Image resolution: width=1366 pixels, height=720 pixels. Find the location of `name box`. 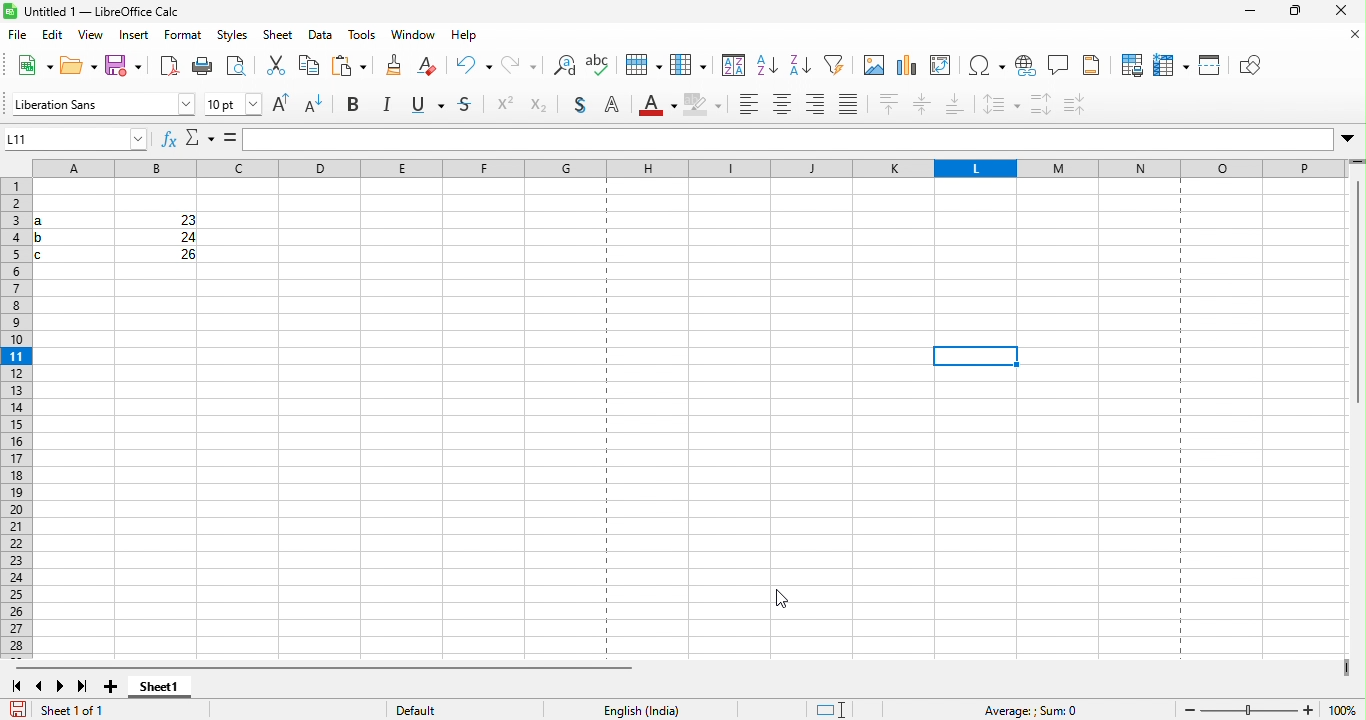

name box is located at coordinates (78, 140).